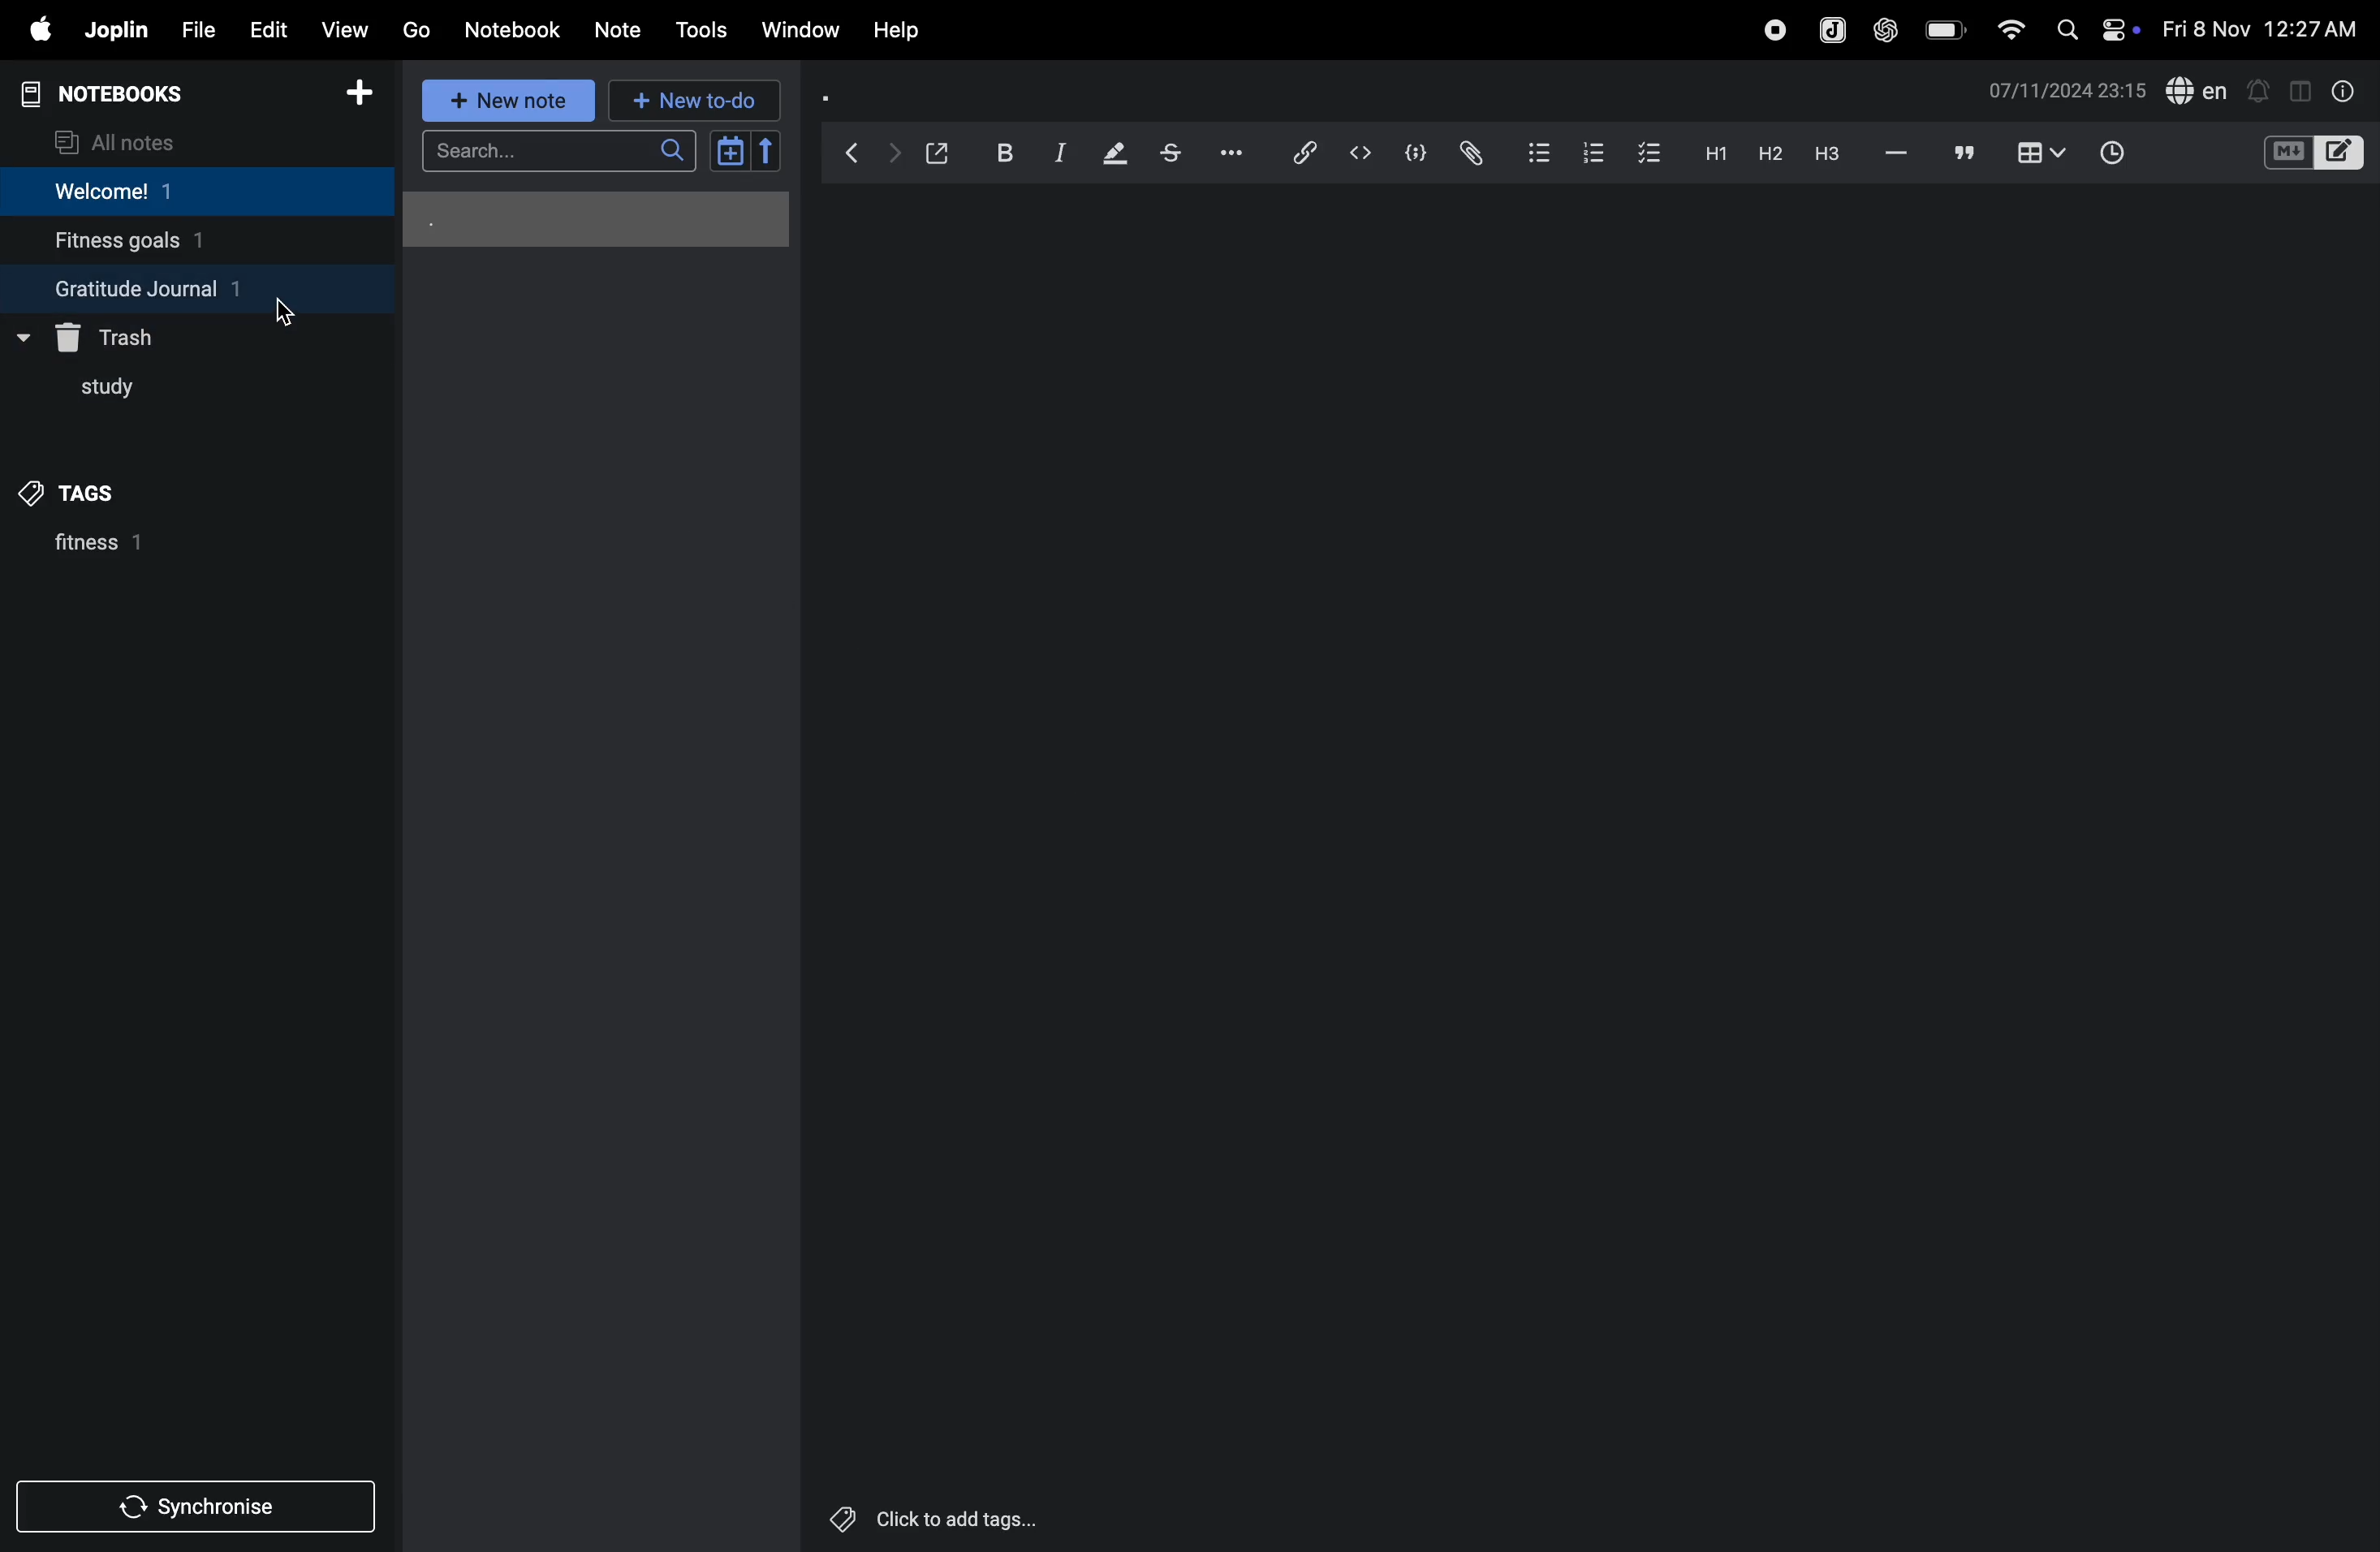  Describe the element at coordinates (1469, 152) in the screenshot. I see `attach file` at that location.